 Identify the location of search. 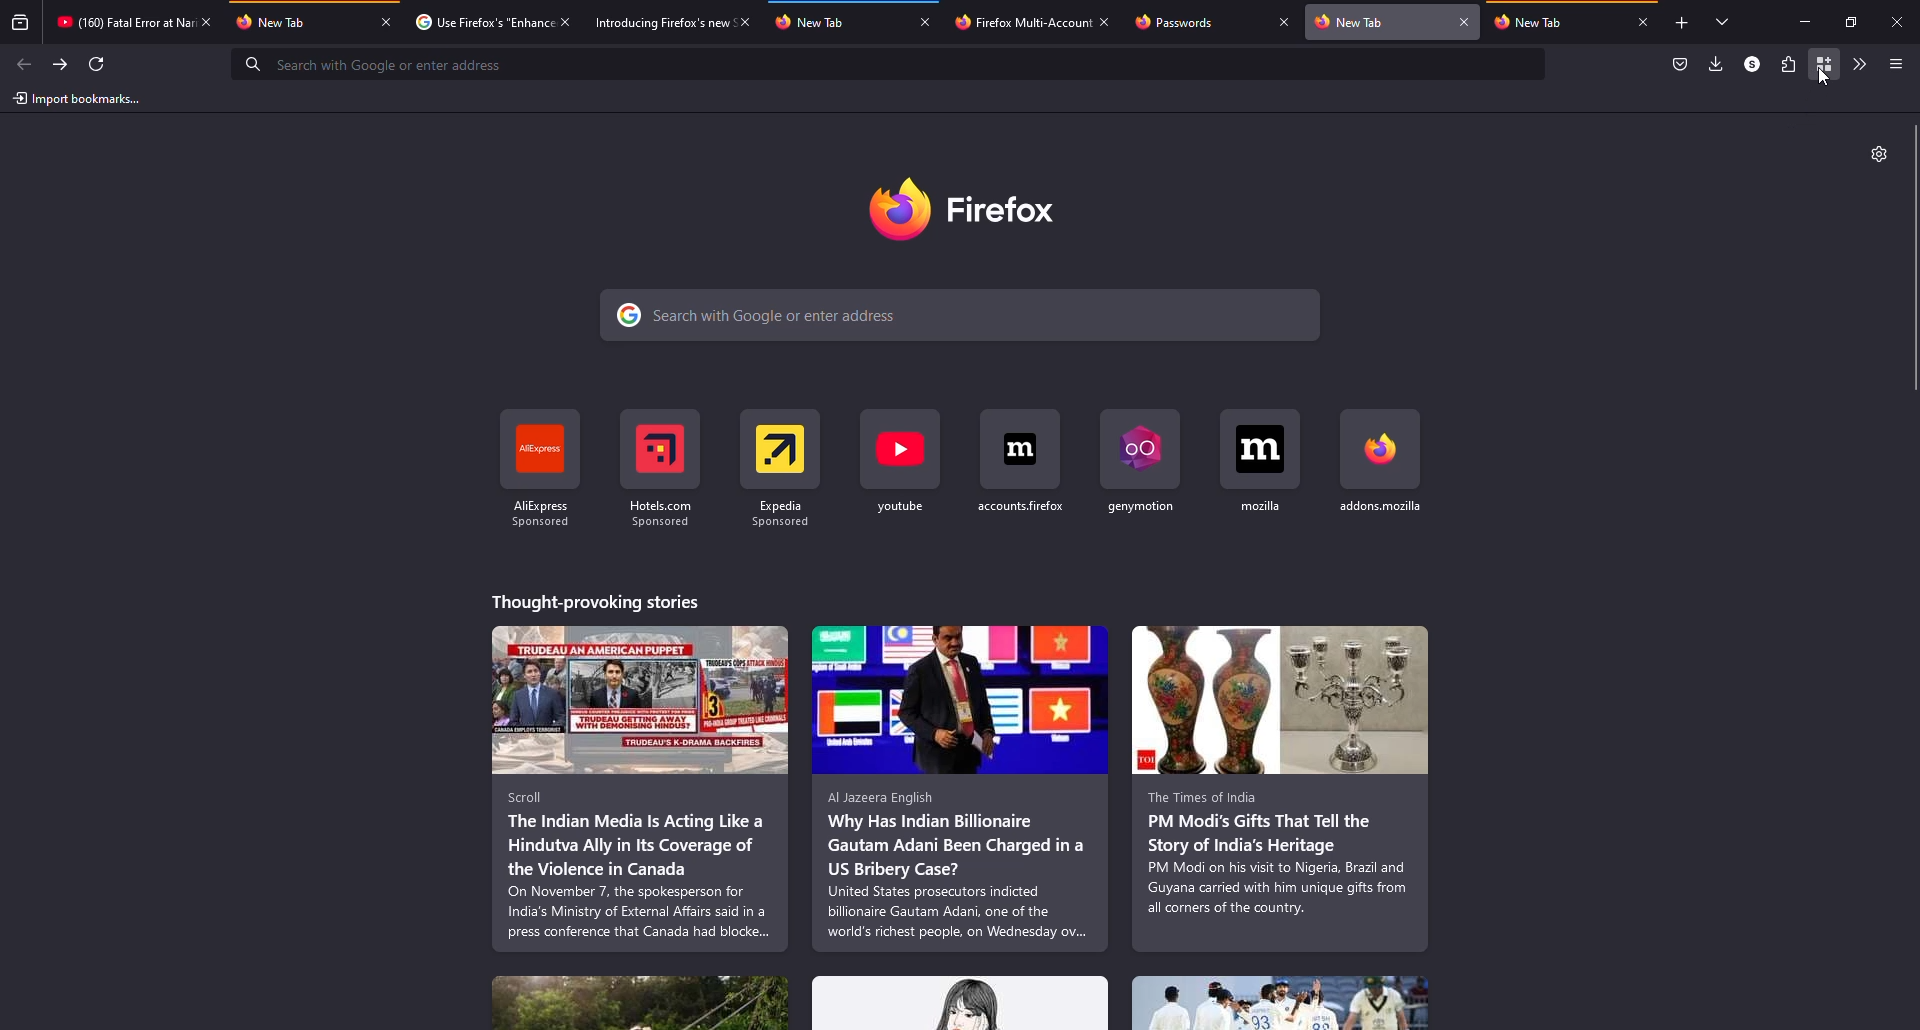
(964, 314).